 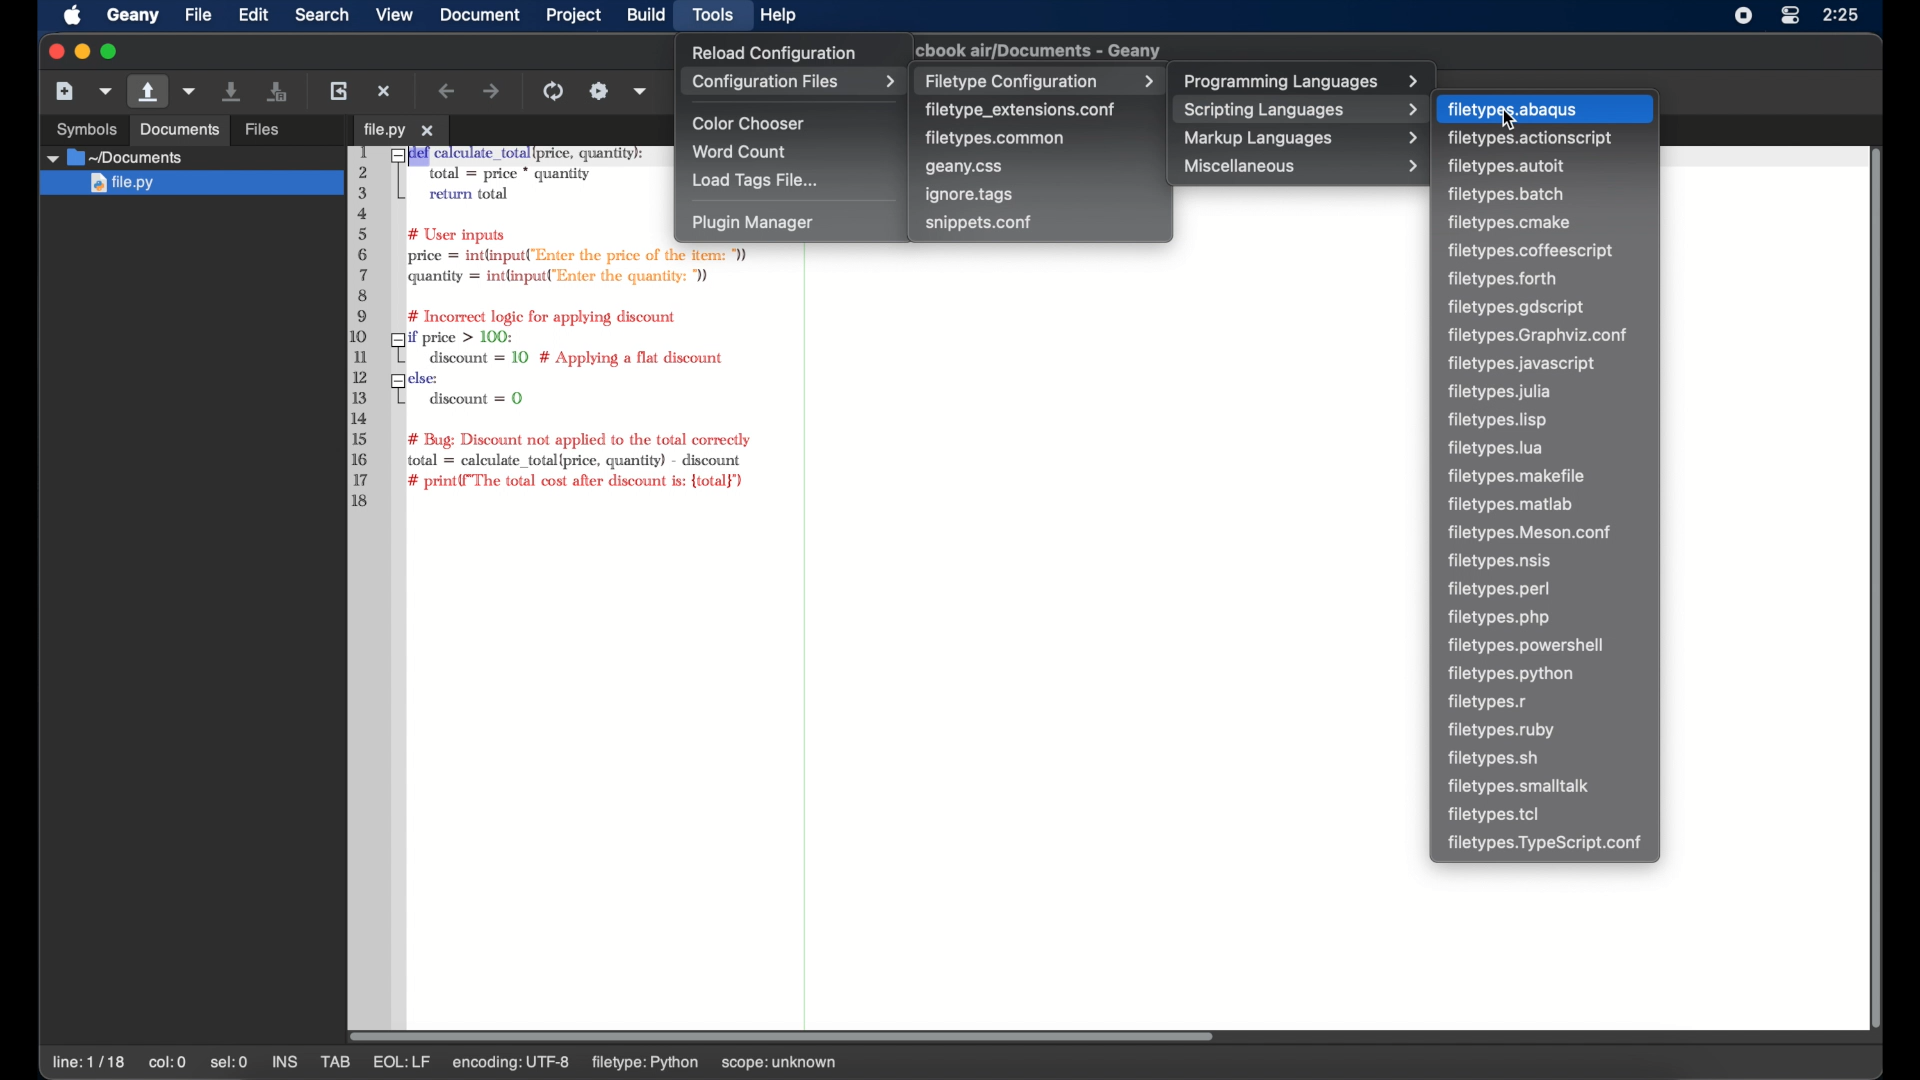 I want to click on build, so click(x=646, y=14).